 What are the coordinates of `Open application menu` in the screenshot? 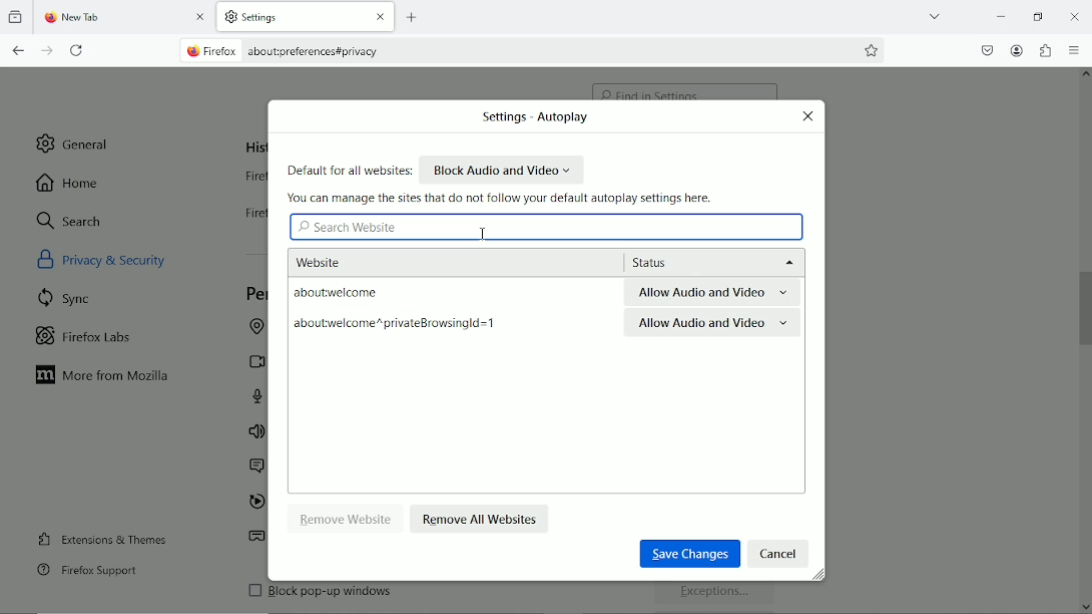 It's located at (1075, 51).